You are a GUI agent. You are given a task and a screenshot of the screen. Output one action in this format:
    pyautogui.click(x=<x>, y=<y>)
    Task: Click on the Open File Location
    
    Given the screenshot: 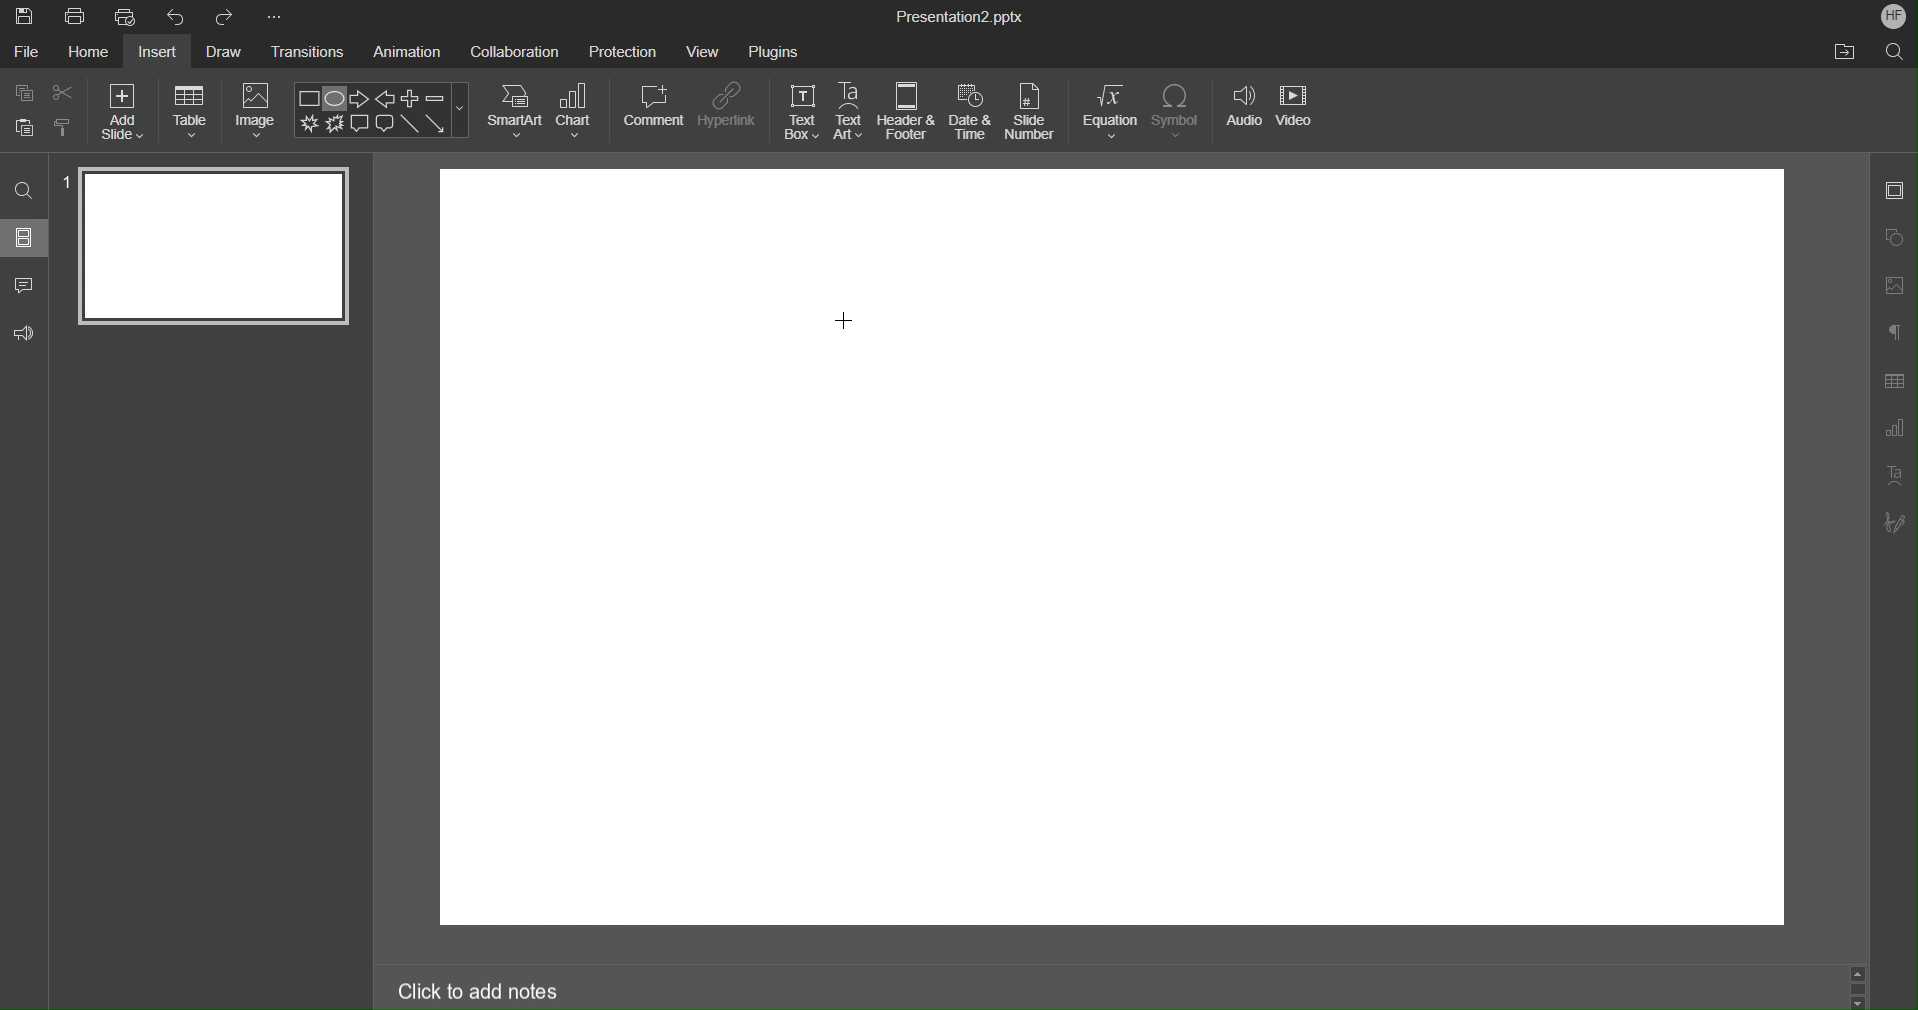 What is the action you would take?
    pyautogui.click(x=1844, y=53)
    